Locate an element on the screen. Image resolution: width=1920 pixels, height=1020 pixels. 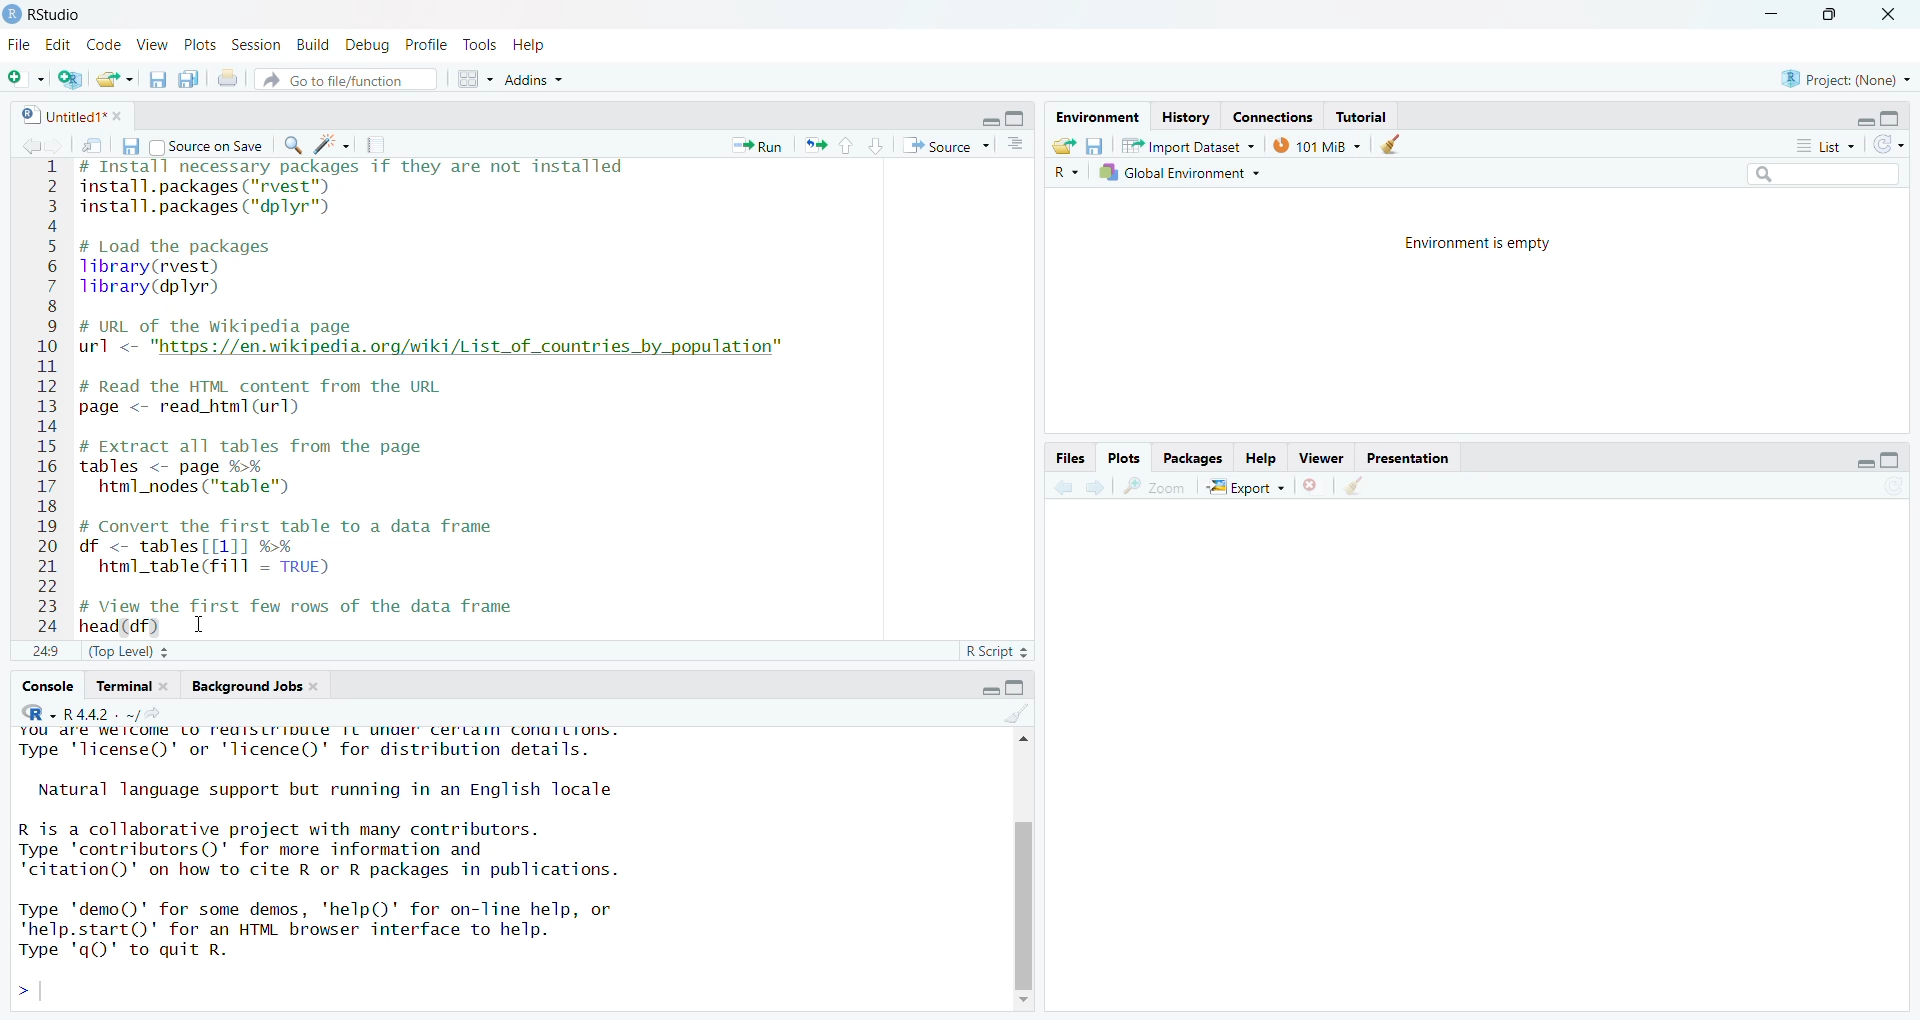
line numbering is located at coordinates (48, 398).